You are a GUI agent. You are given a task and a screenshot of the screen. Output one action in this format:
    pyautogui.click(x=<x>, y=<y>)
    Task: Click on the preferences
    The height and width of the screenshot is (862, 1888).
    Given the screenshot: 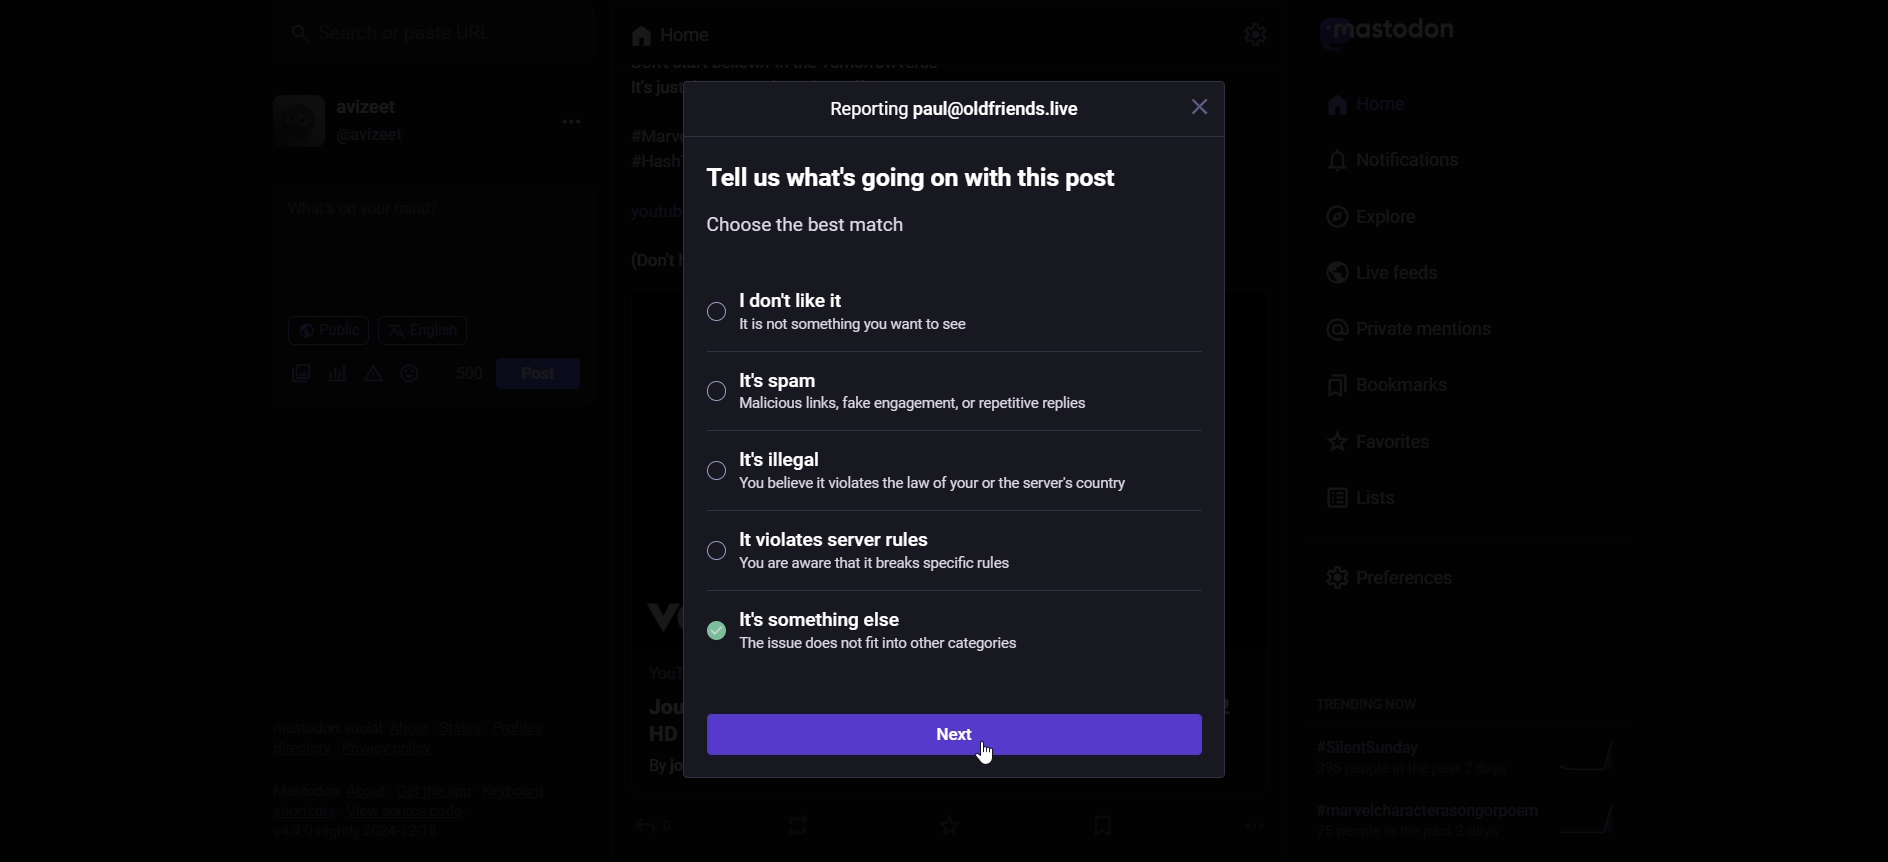 What is the action you would take?
    pyautogui.click(x=1399, y=584)
    